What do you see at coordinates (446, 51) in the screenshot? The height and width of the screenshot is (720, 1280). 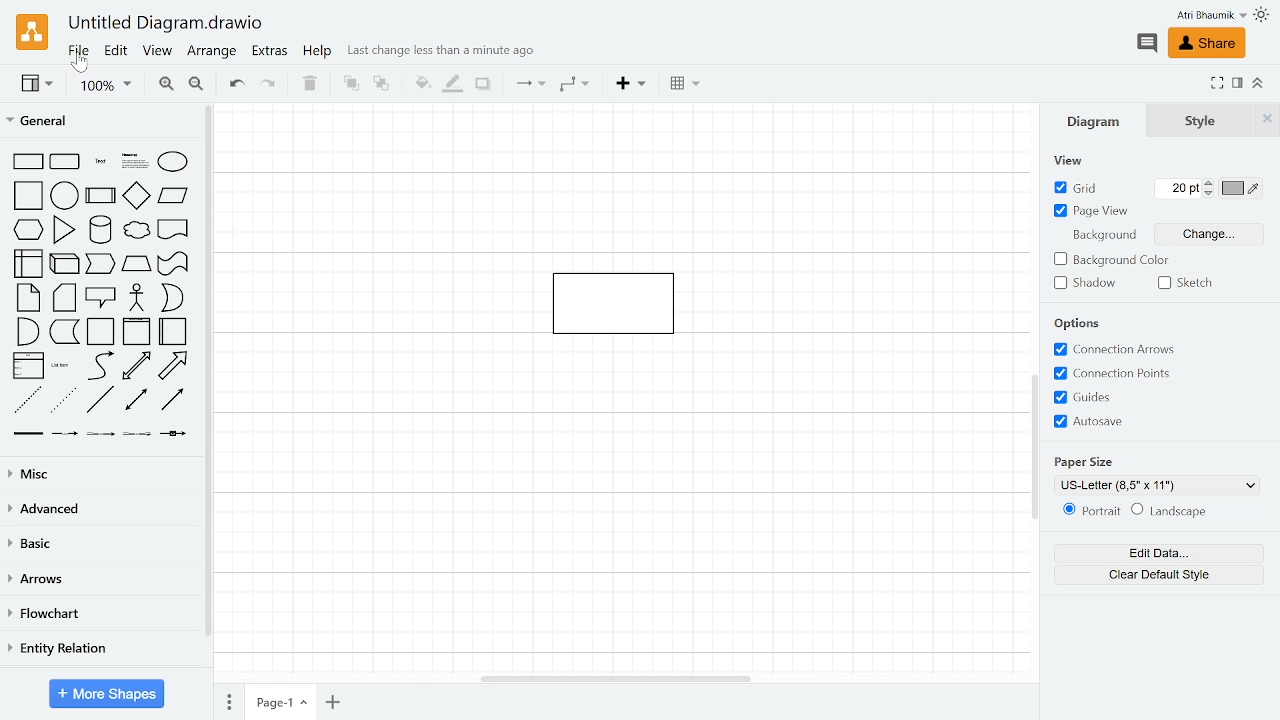 I see `last change` at bounding box center [446, 51].